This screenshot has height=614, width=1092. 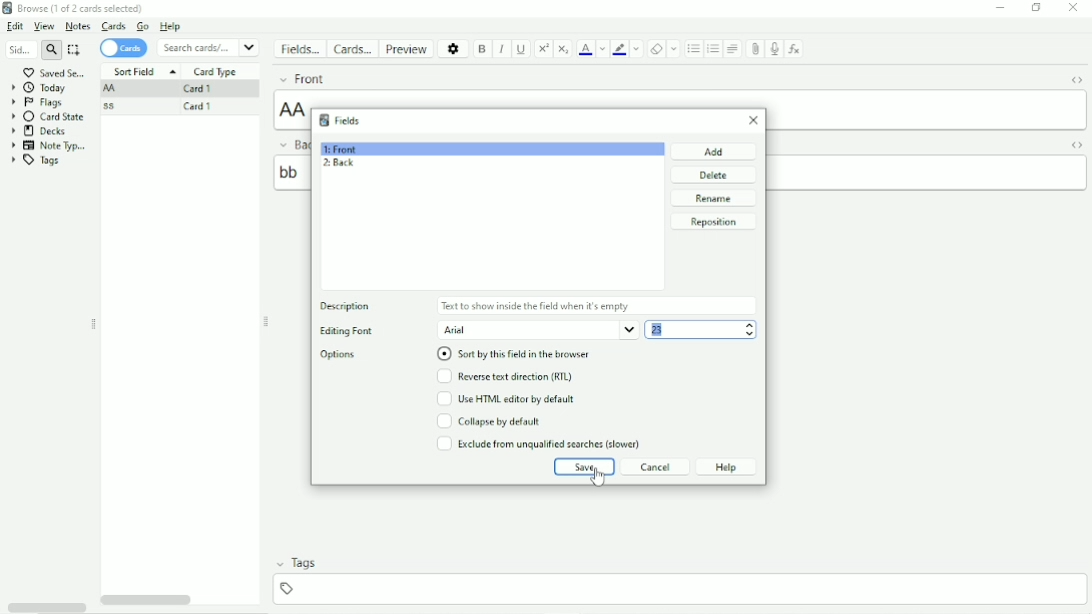 I want to click on Options, so click(x=339, y=355).